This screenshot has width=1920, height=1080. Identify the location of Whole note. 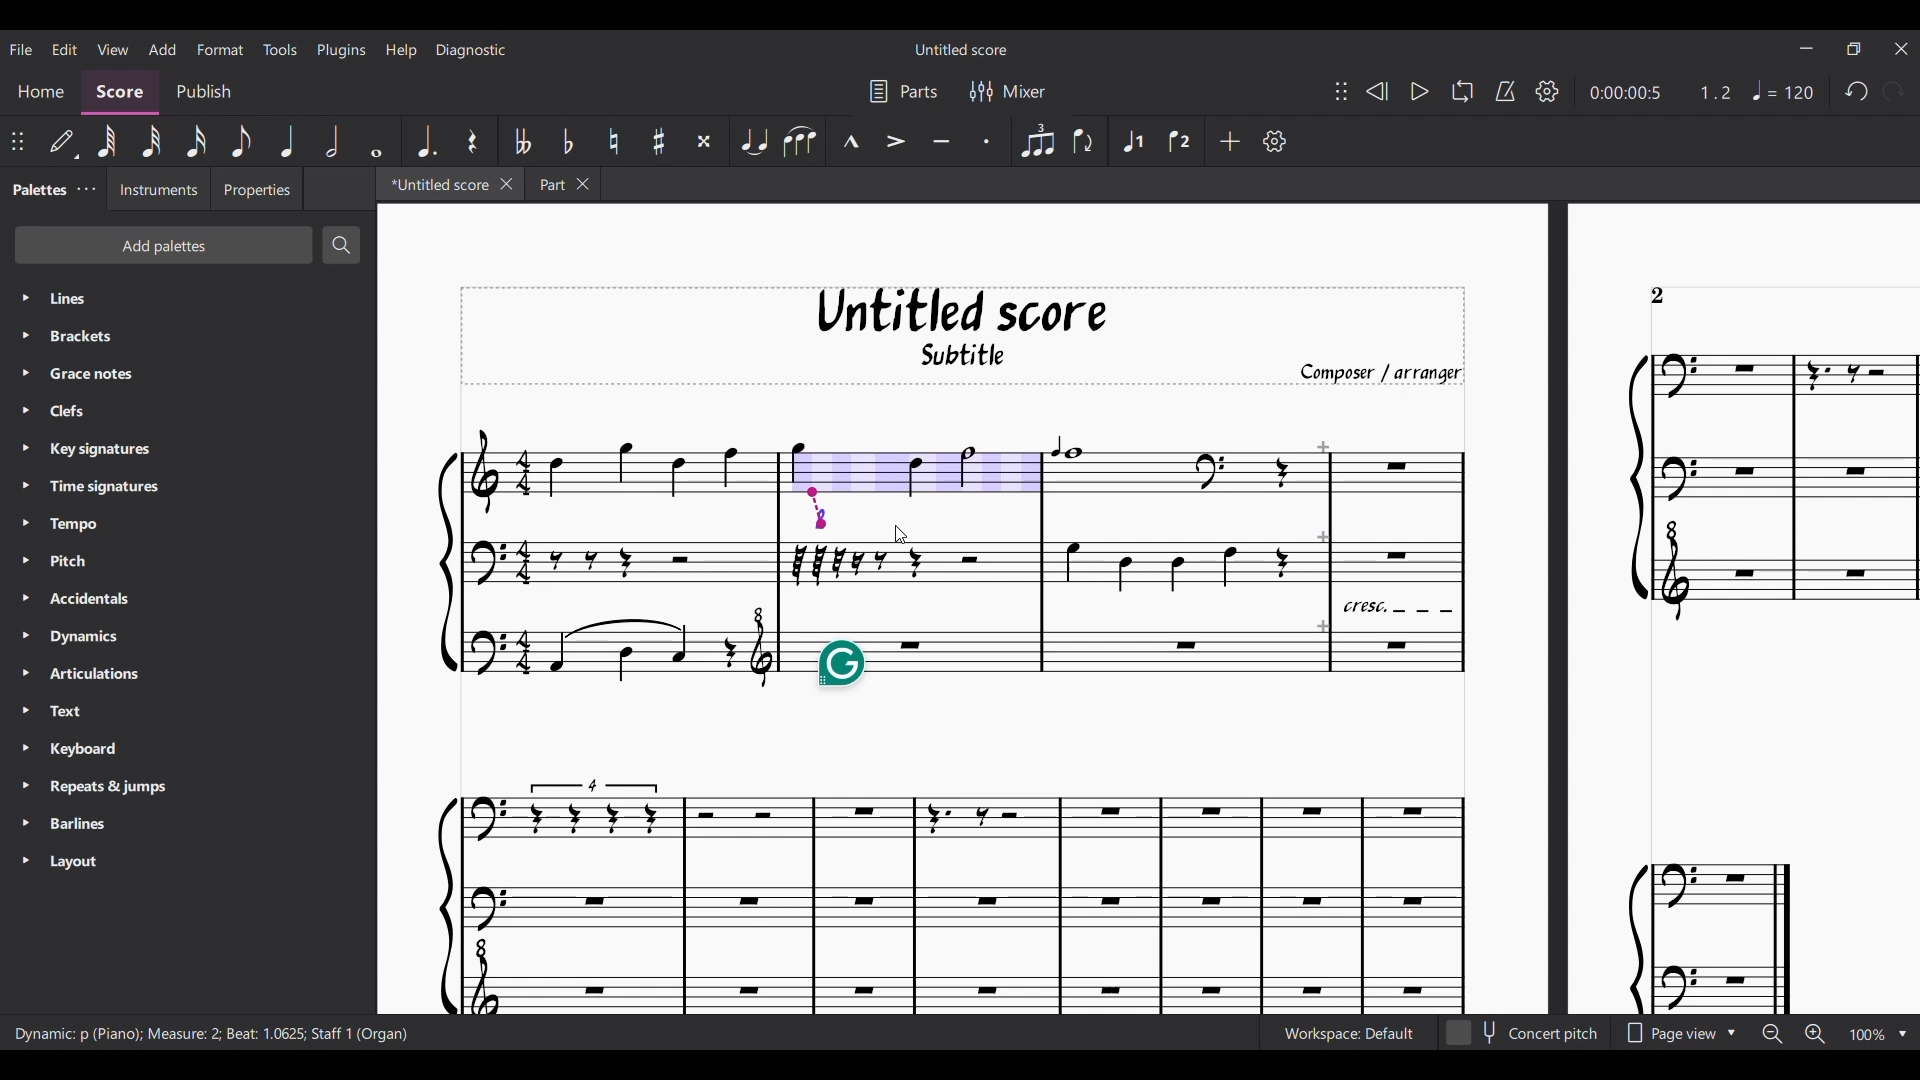
(376, 140).